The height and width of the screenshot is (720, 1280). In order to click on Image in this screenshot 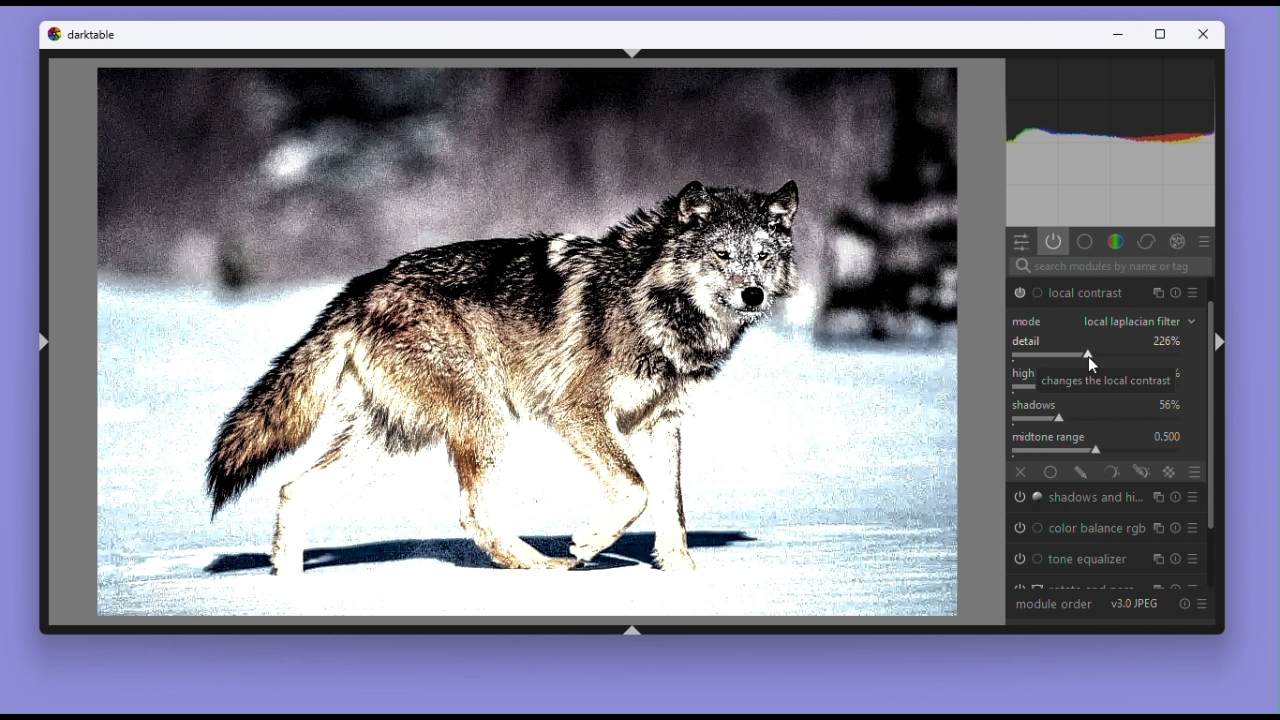, I will do `click(526, 344)`.